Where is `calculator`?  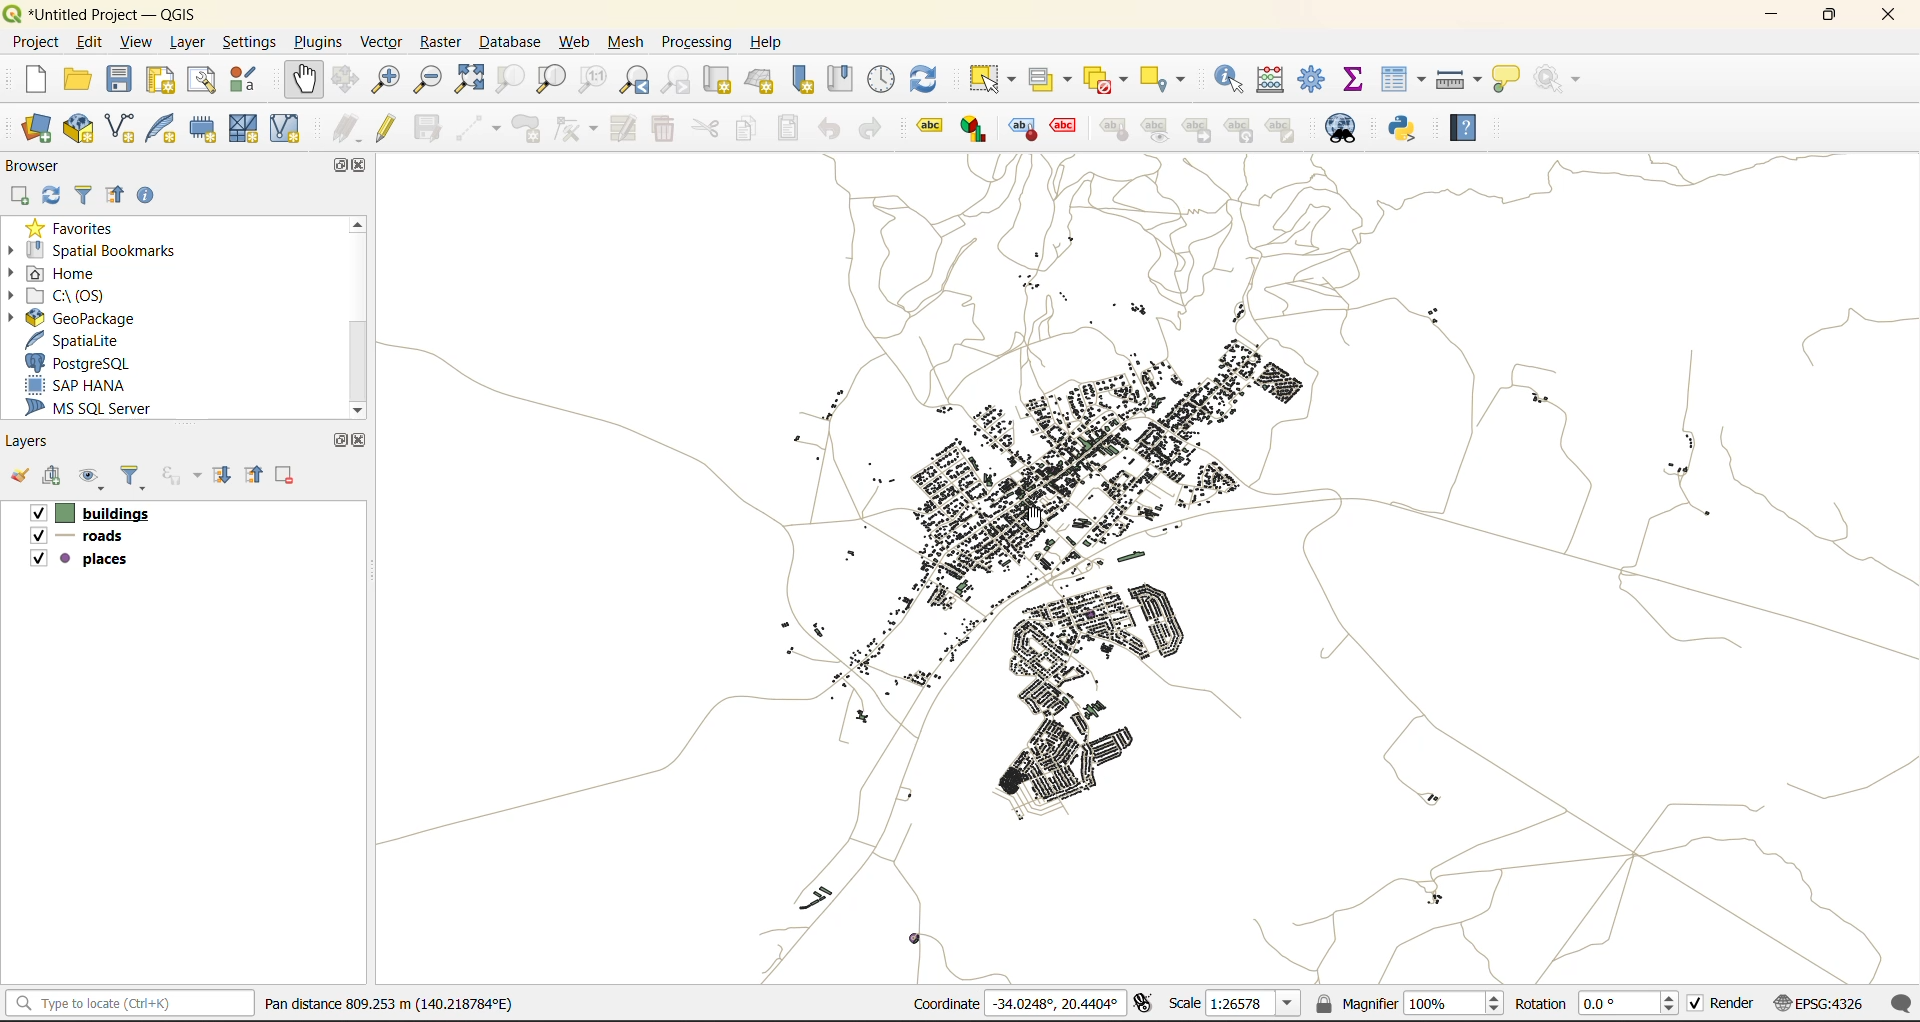 calculator is located at coordinates (1273, 80).